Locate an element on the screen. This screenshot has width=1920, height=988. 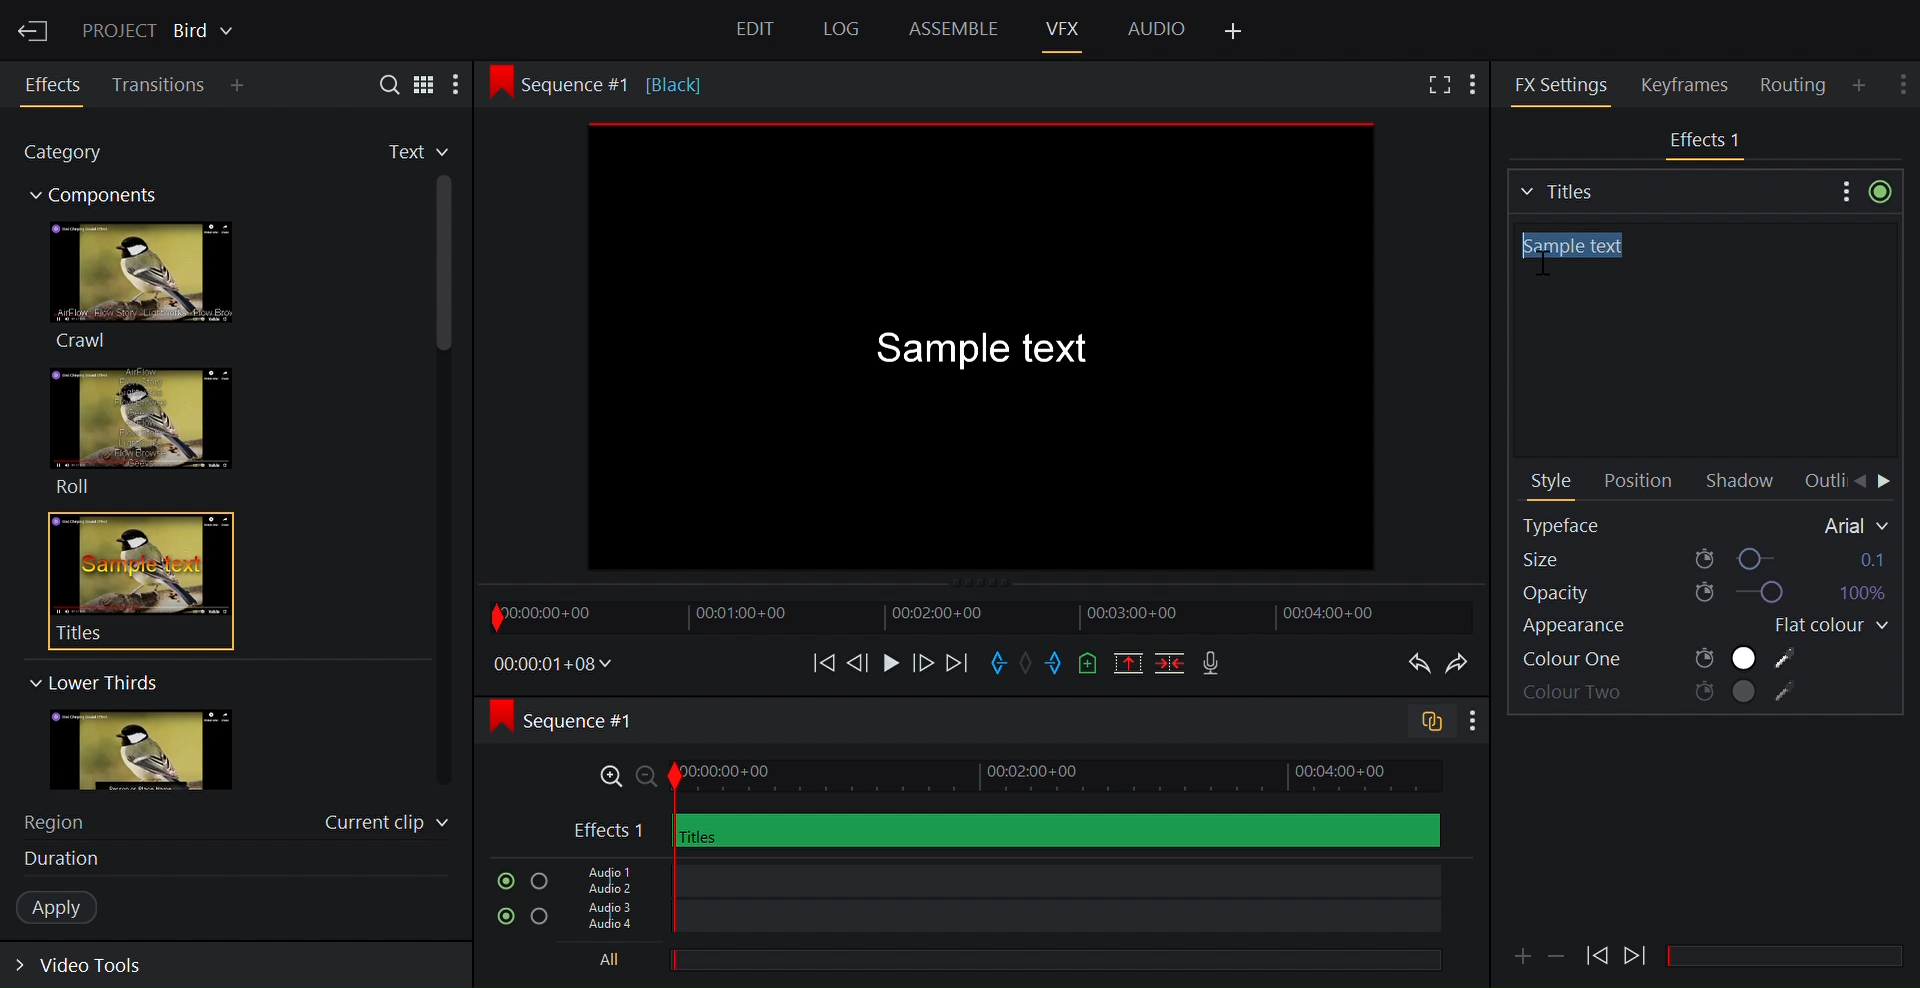
Toggle between list and tile view is located at coordinates (425, 83).